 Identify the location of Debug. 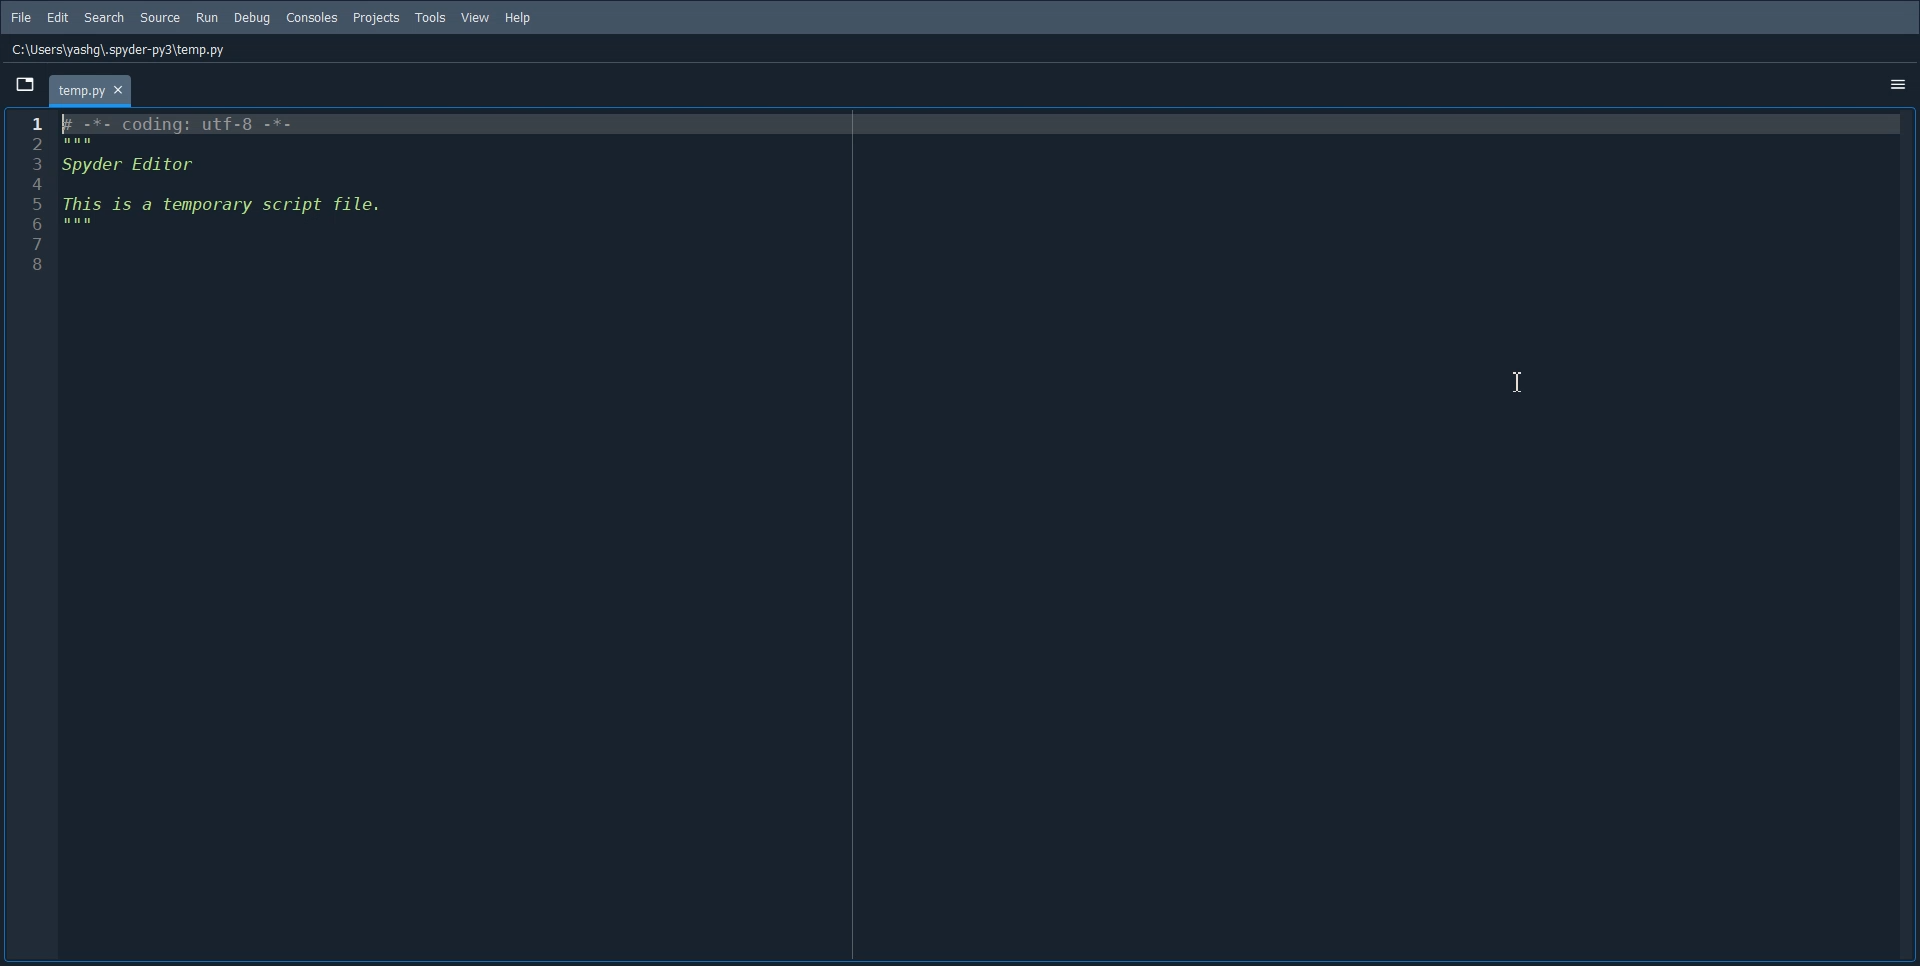
(252, 18).